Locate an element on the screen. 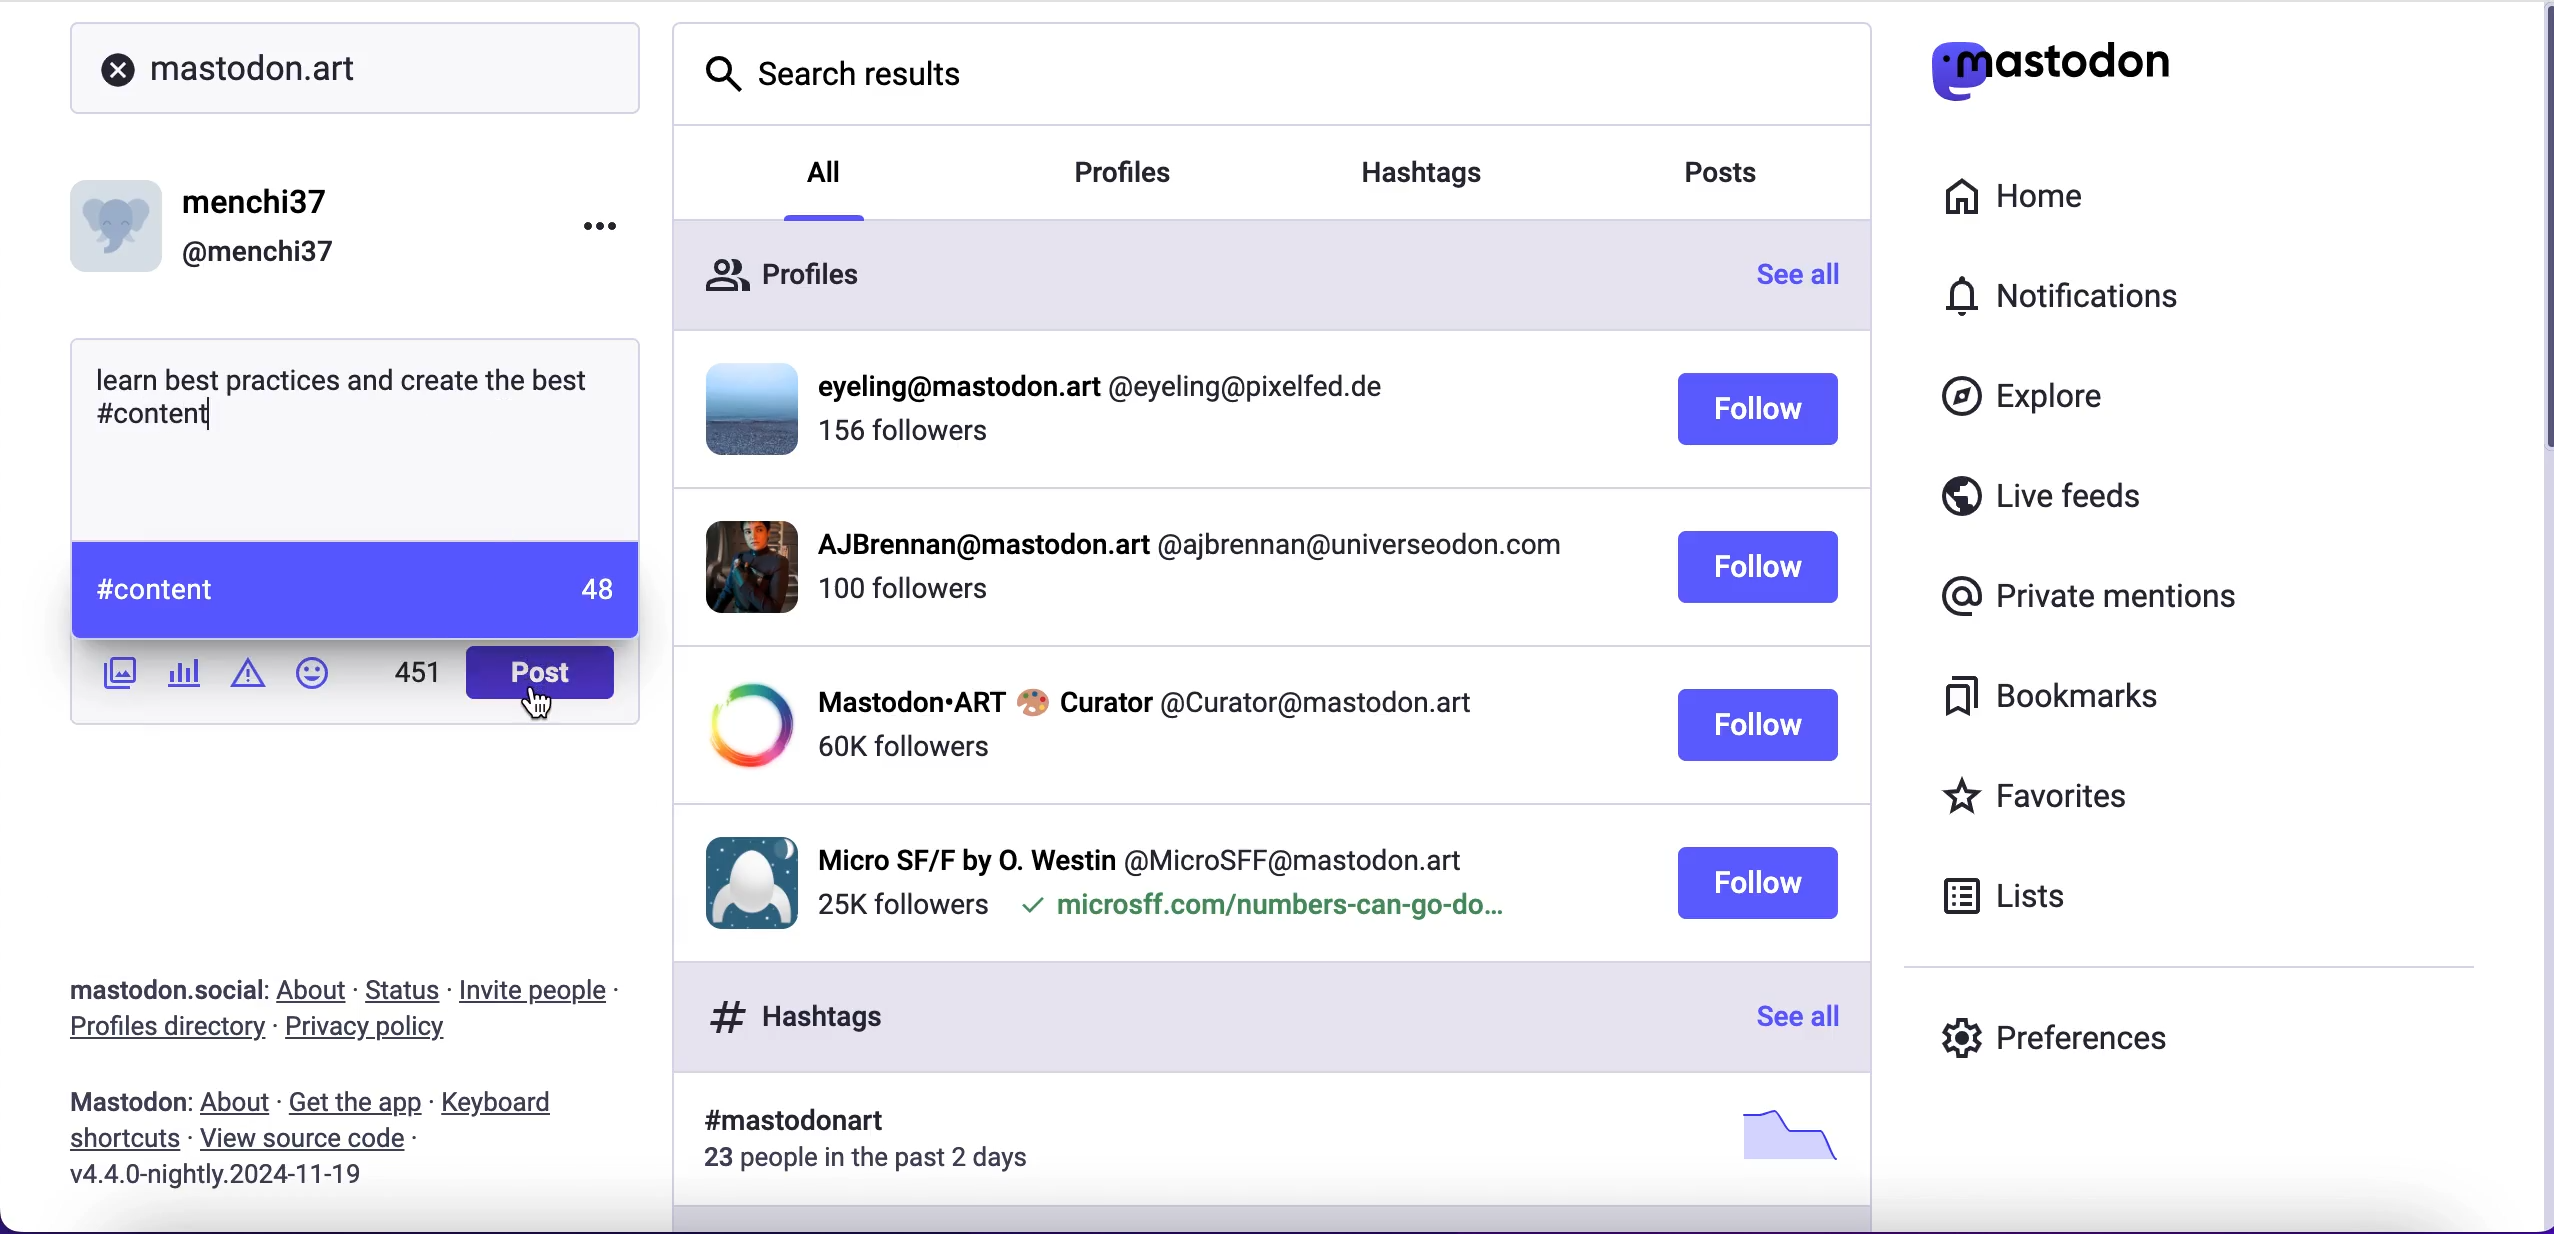 The image size is (2554, 1234). add image is located at coordinates (115, 676).